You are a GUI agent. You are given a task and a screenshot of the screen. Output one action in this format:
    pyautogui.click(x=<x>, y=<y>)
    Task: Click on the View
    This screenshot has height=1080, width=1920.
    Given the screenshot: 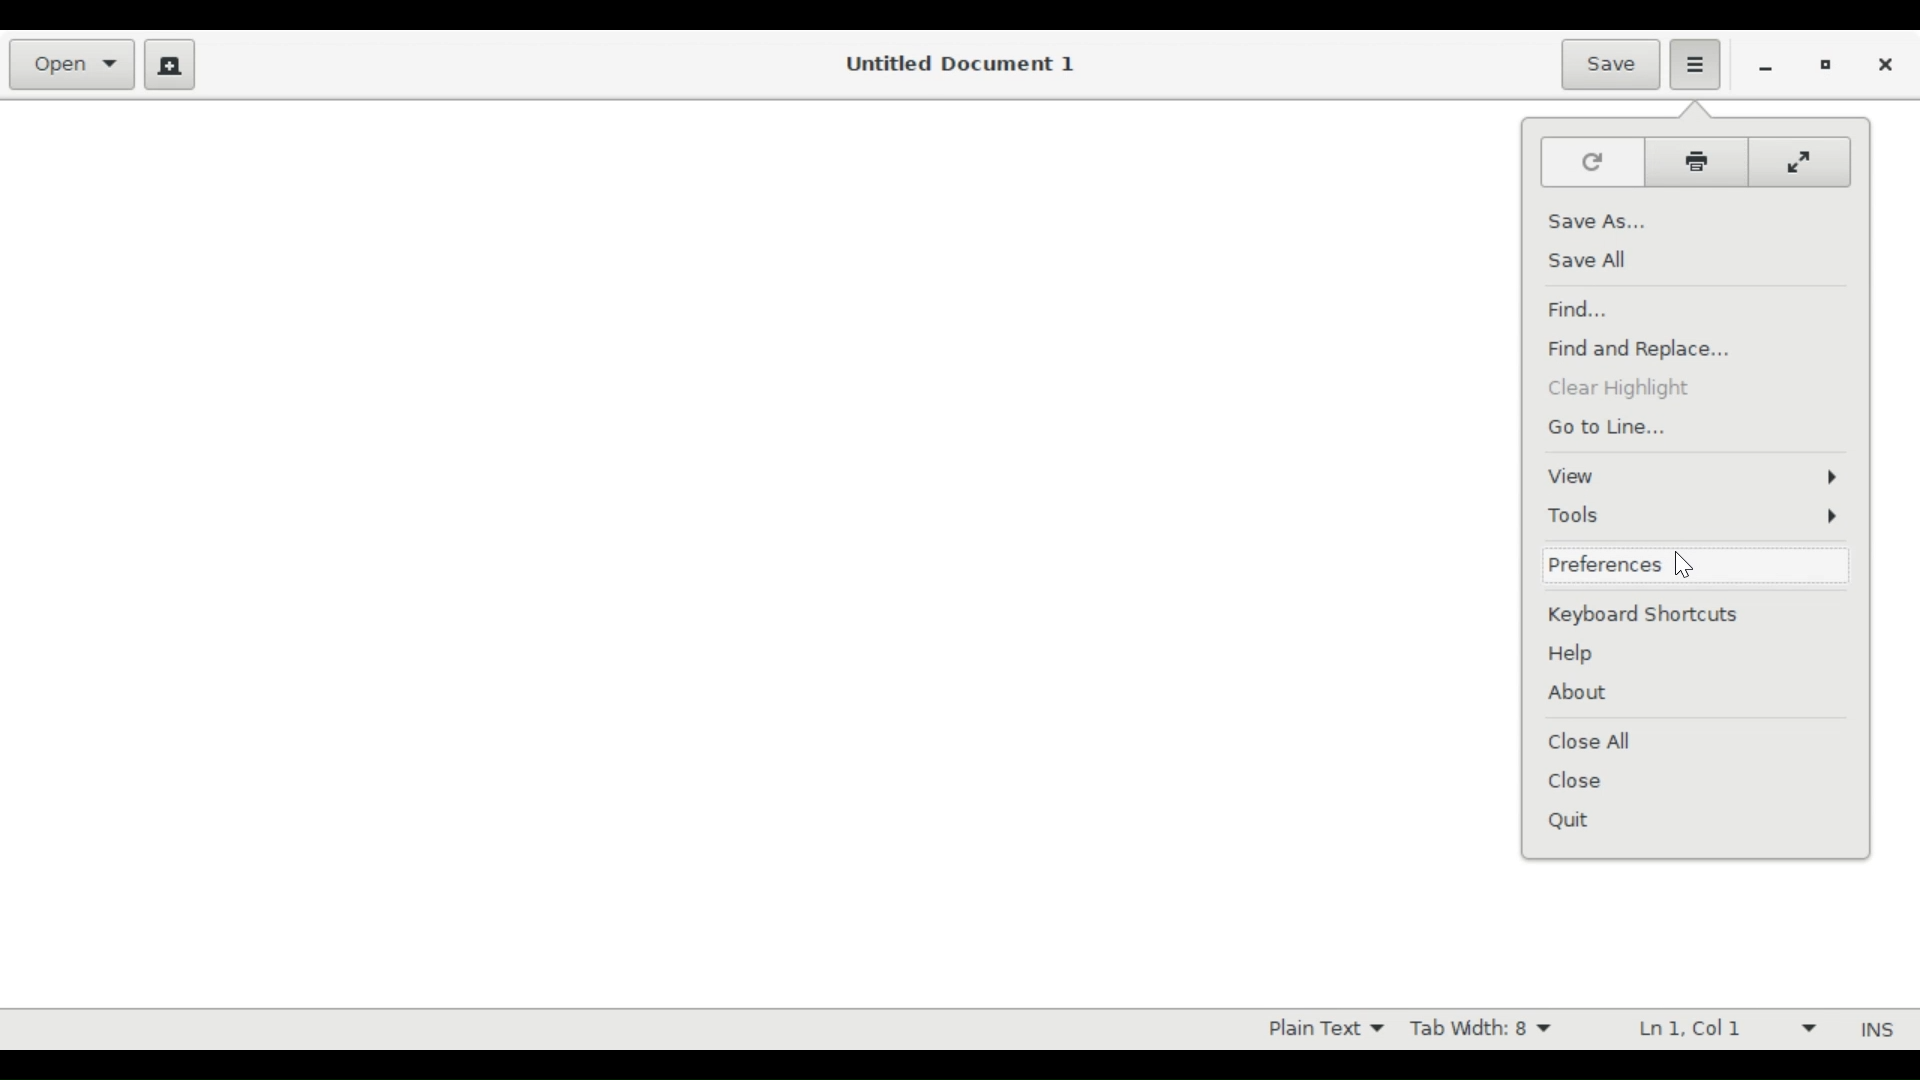 What is the action you would take?
    pyautogui.click(x=1694, y=475)
    